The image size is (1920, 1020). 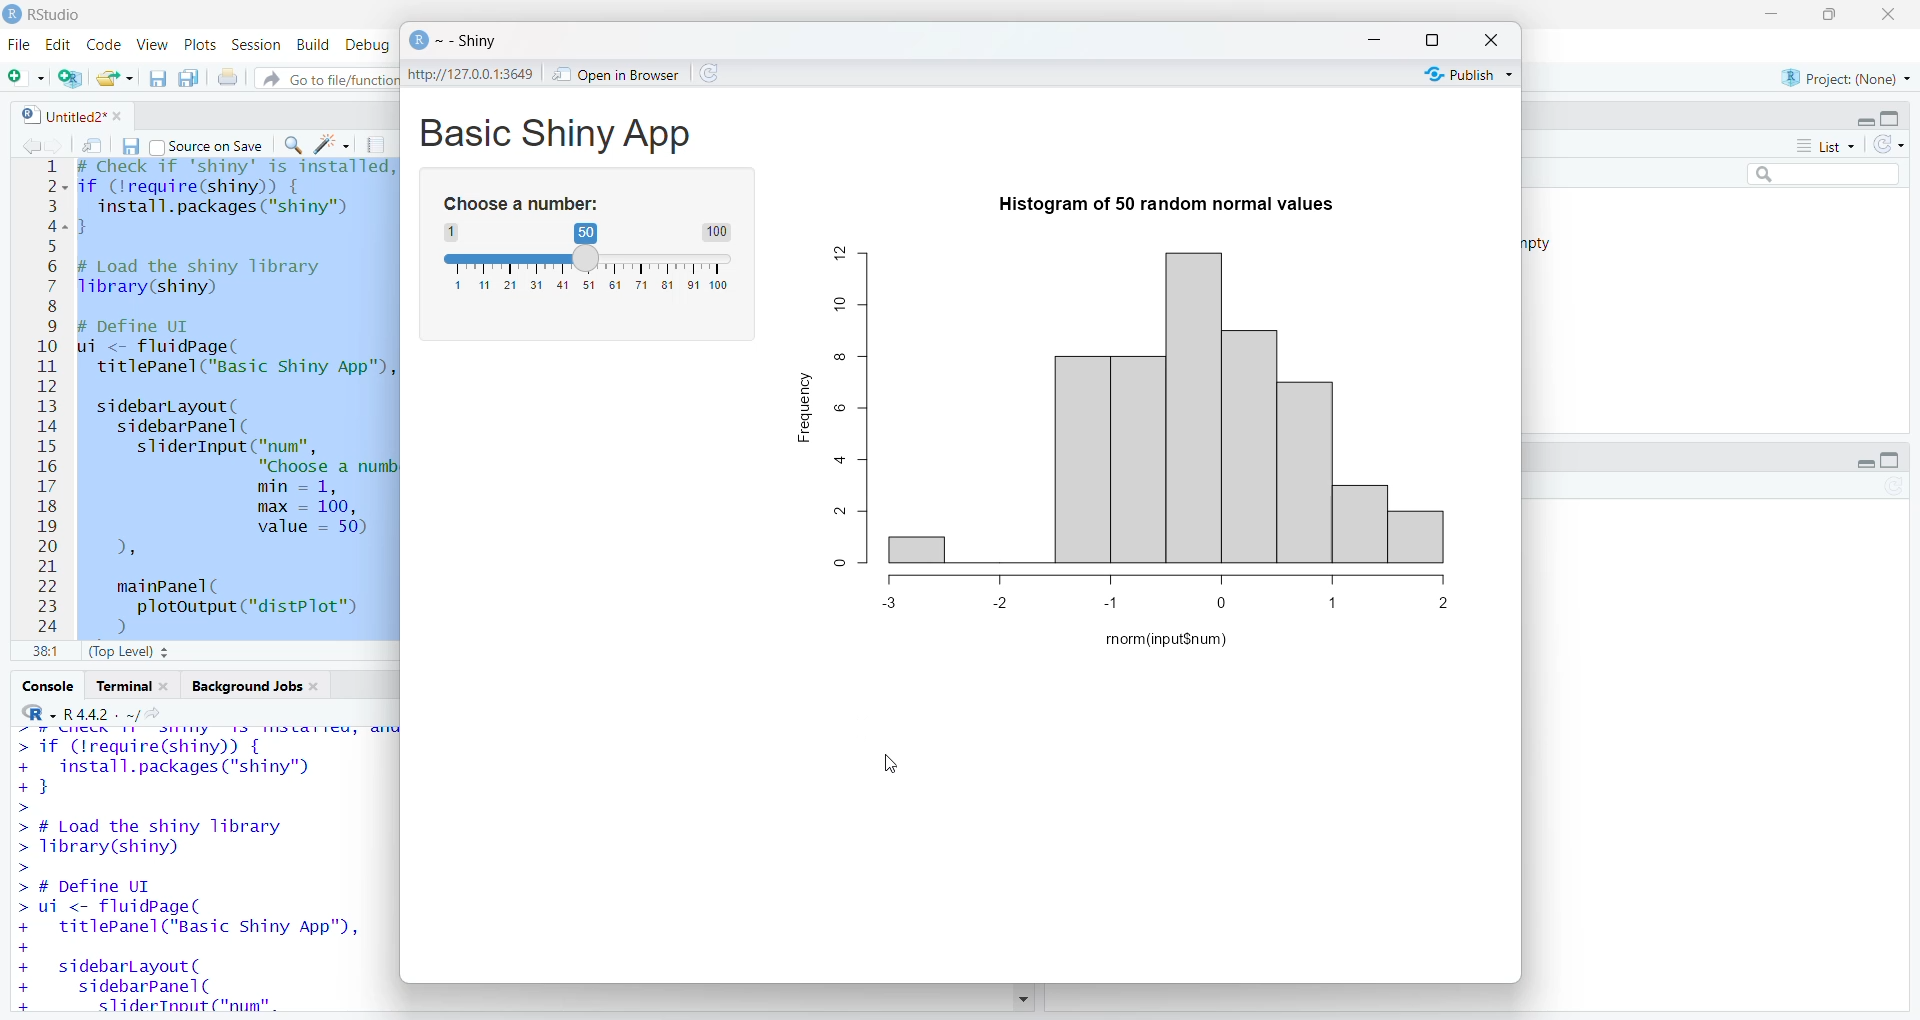 I want to click on Session, so click(x=255, y=44).